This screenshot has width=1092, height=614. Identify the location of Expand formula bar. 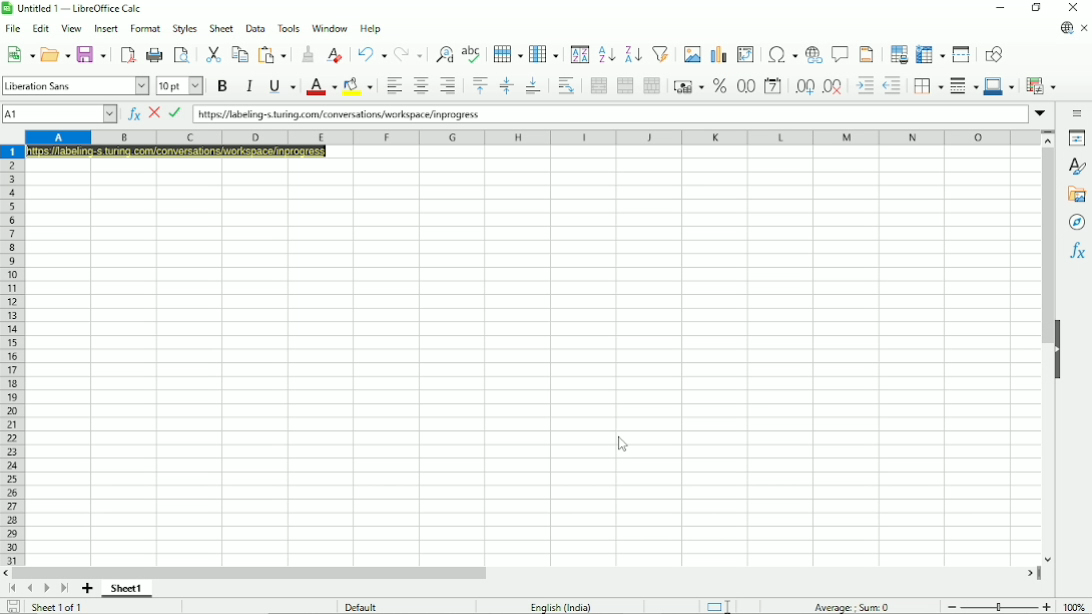
(1042, 113).